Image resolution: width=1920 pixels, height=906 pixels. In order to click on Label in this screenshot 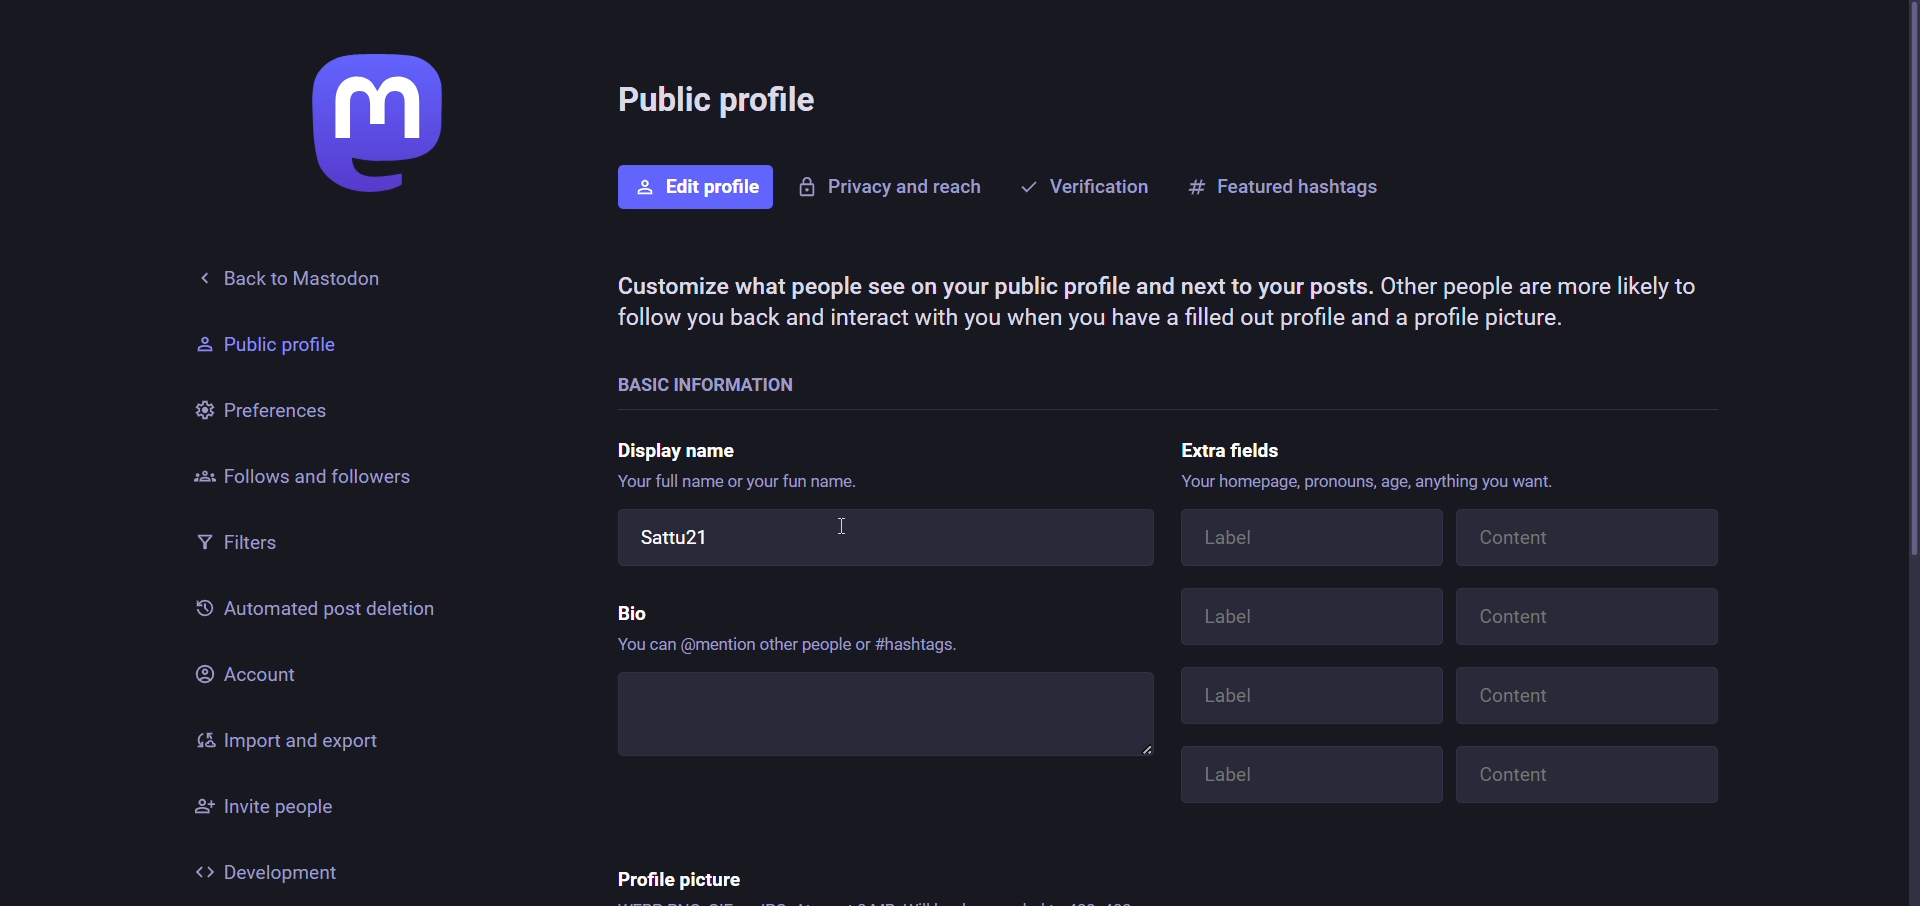, I will do `click(1308, 777)`.